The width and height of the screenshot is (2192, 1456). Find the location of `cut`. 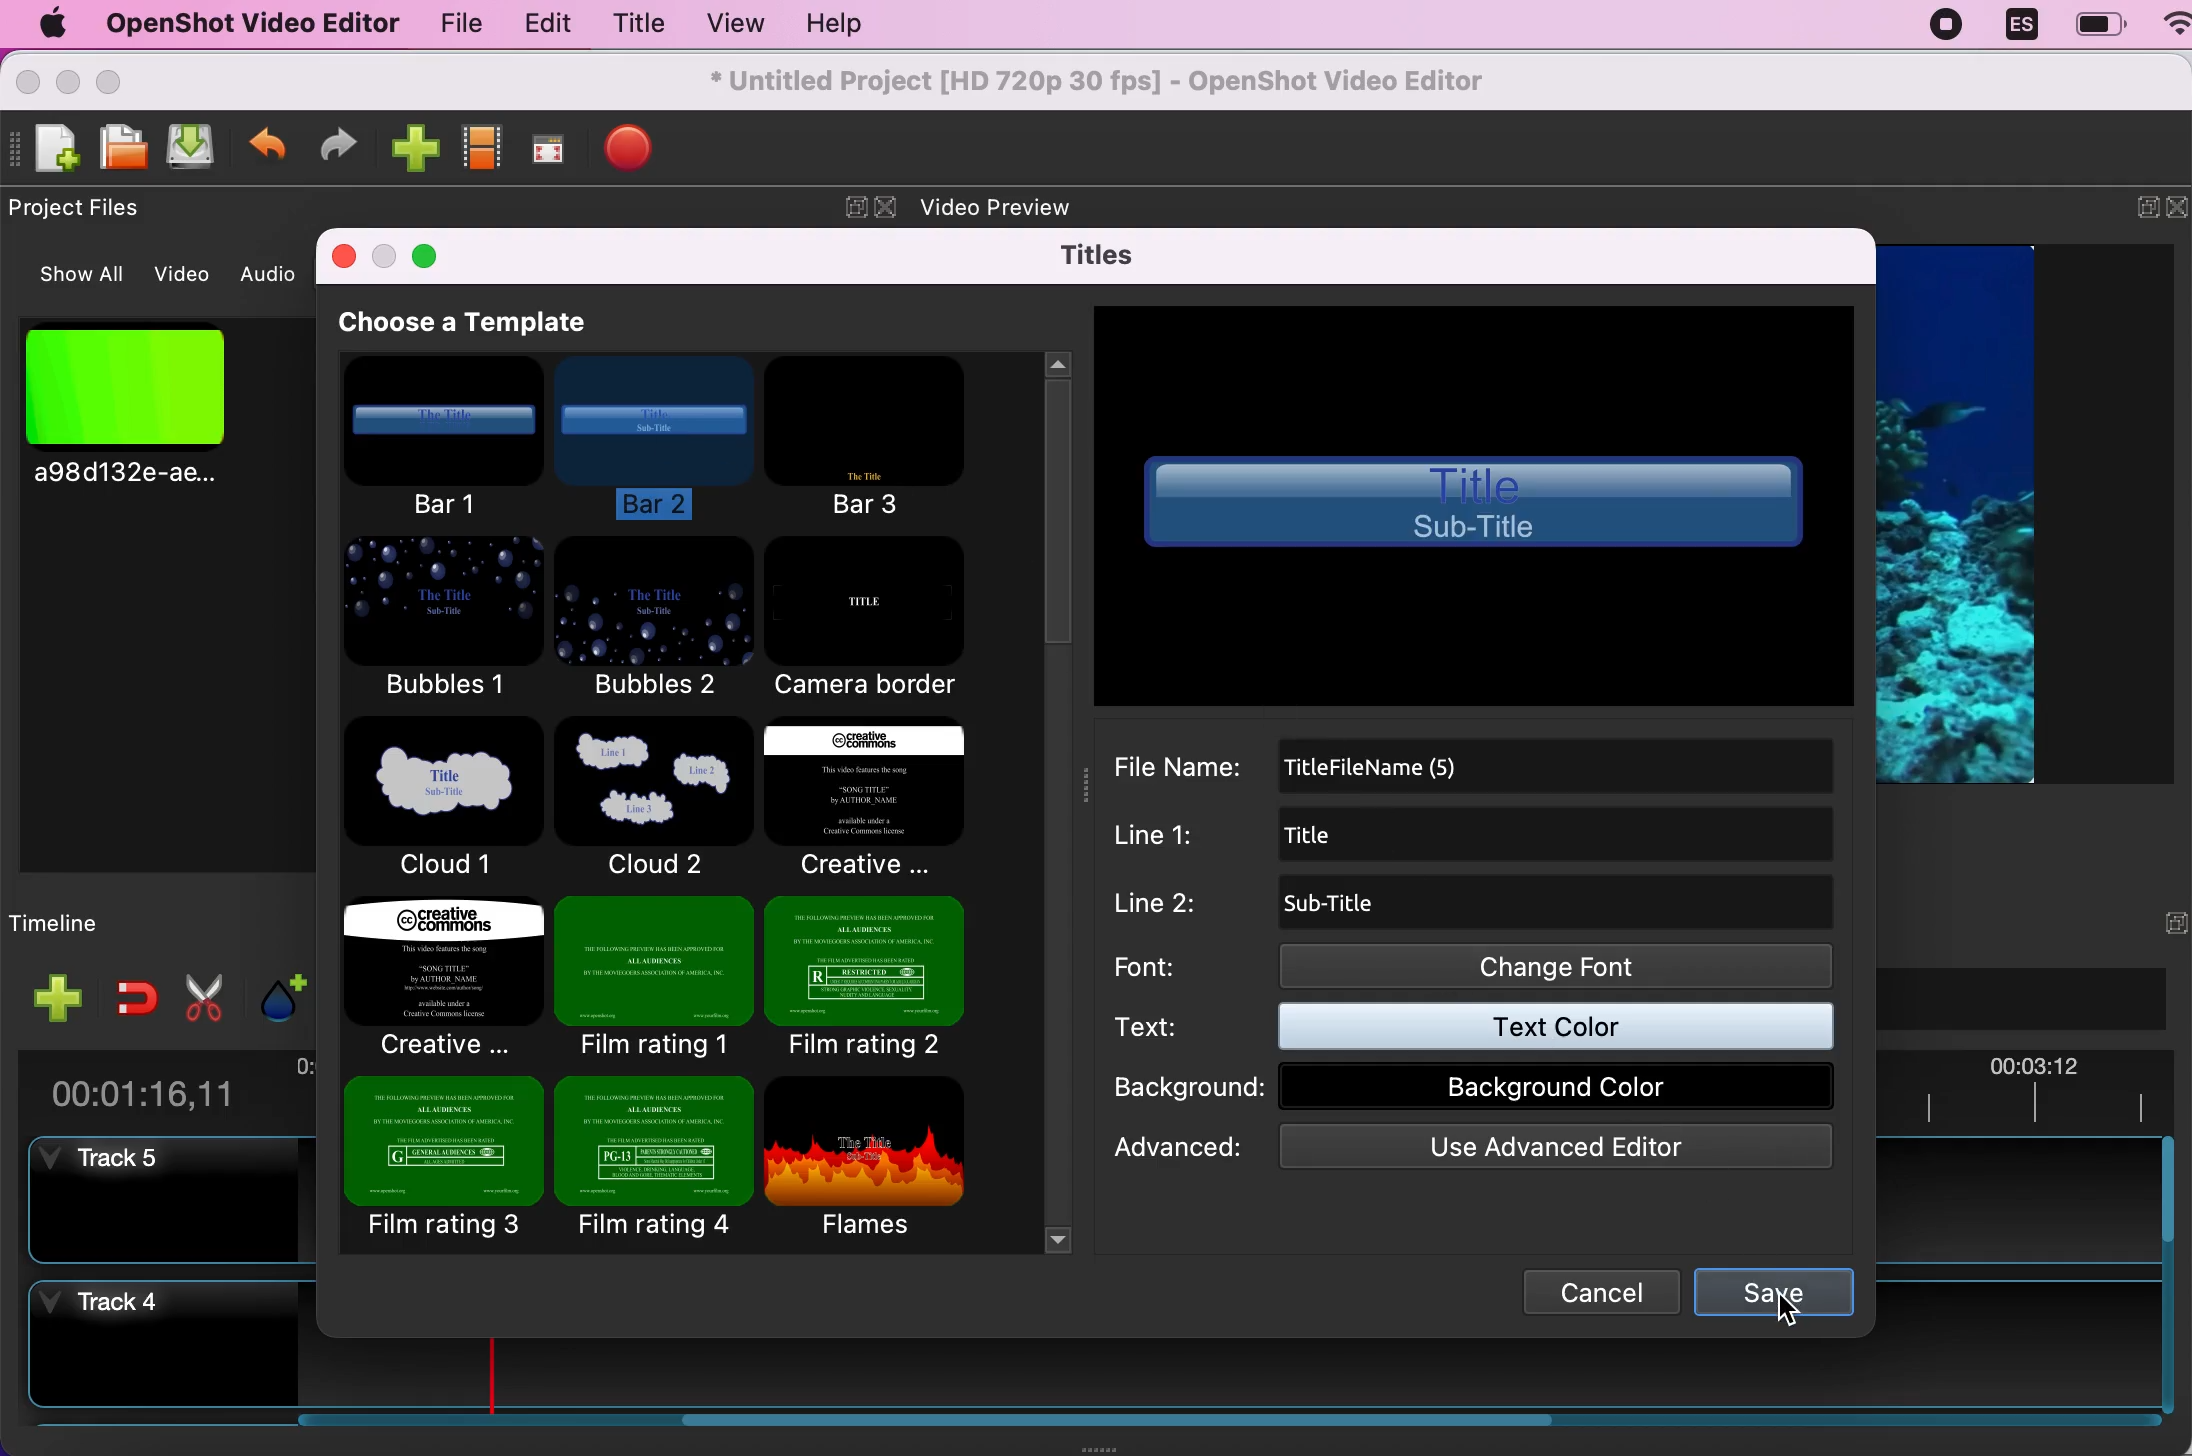

cut is located at coordinates (201, 997).